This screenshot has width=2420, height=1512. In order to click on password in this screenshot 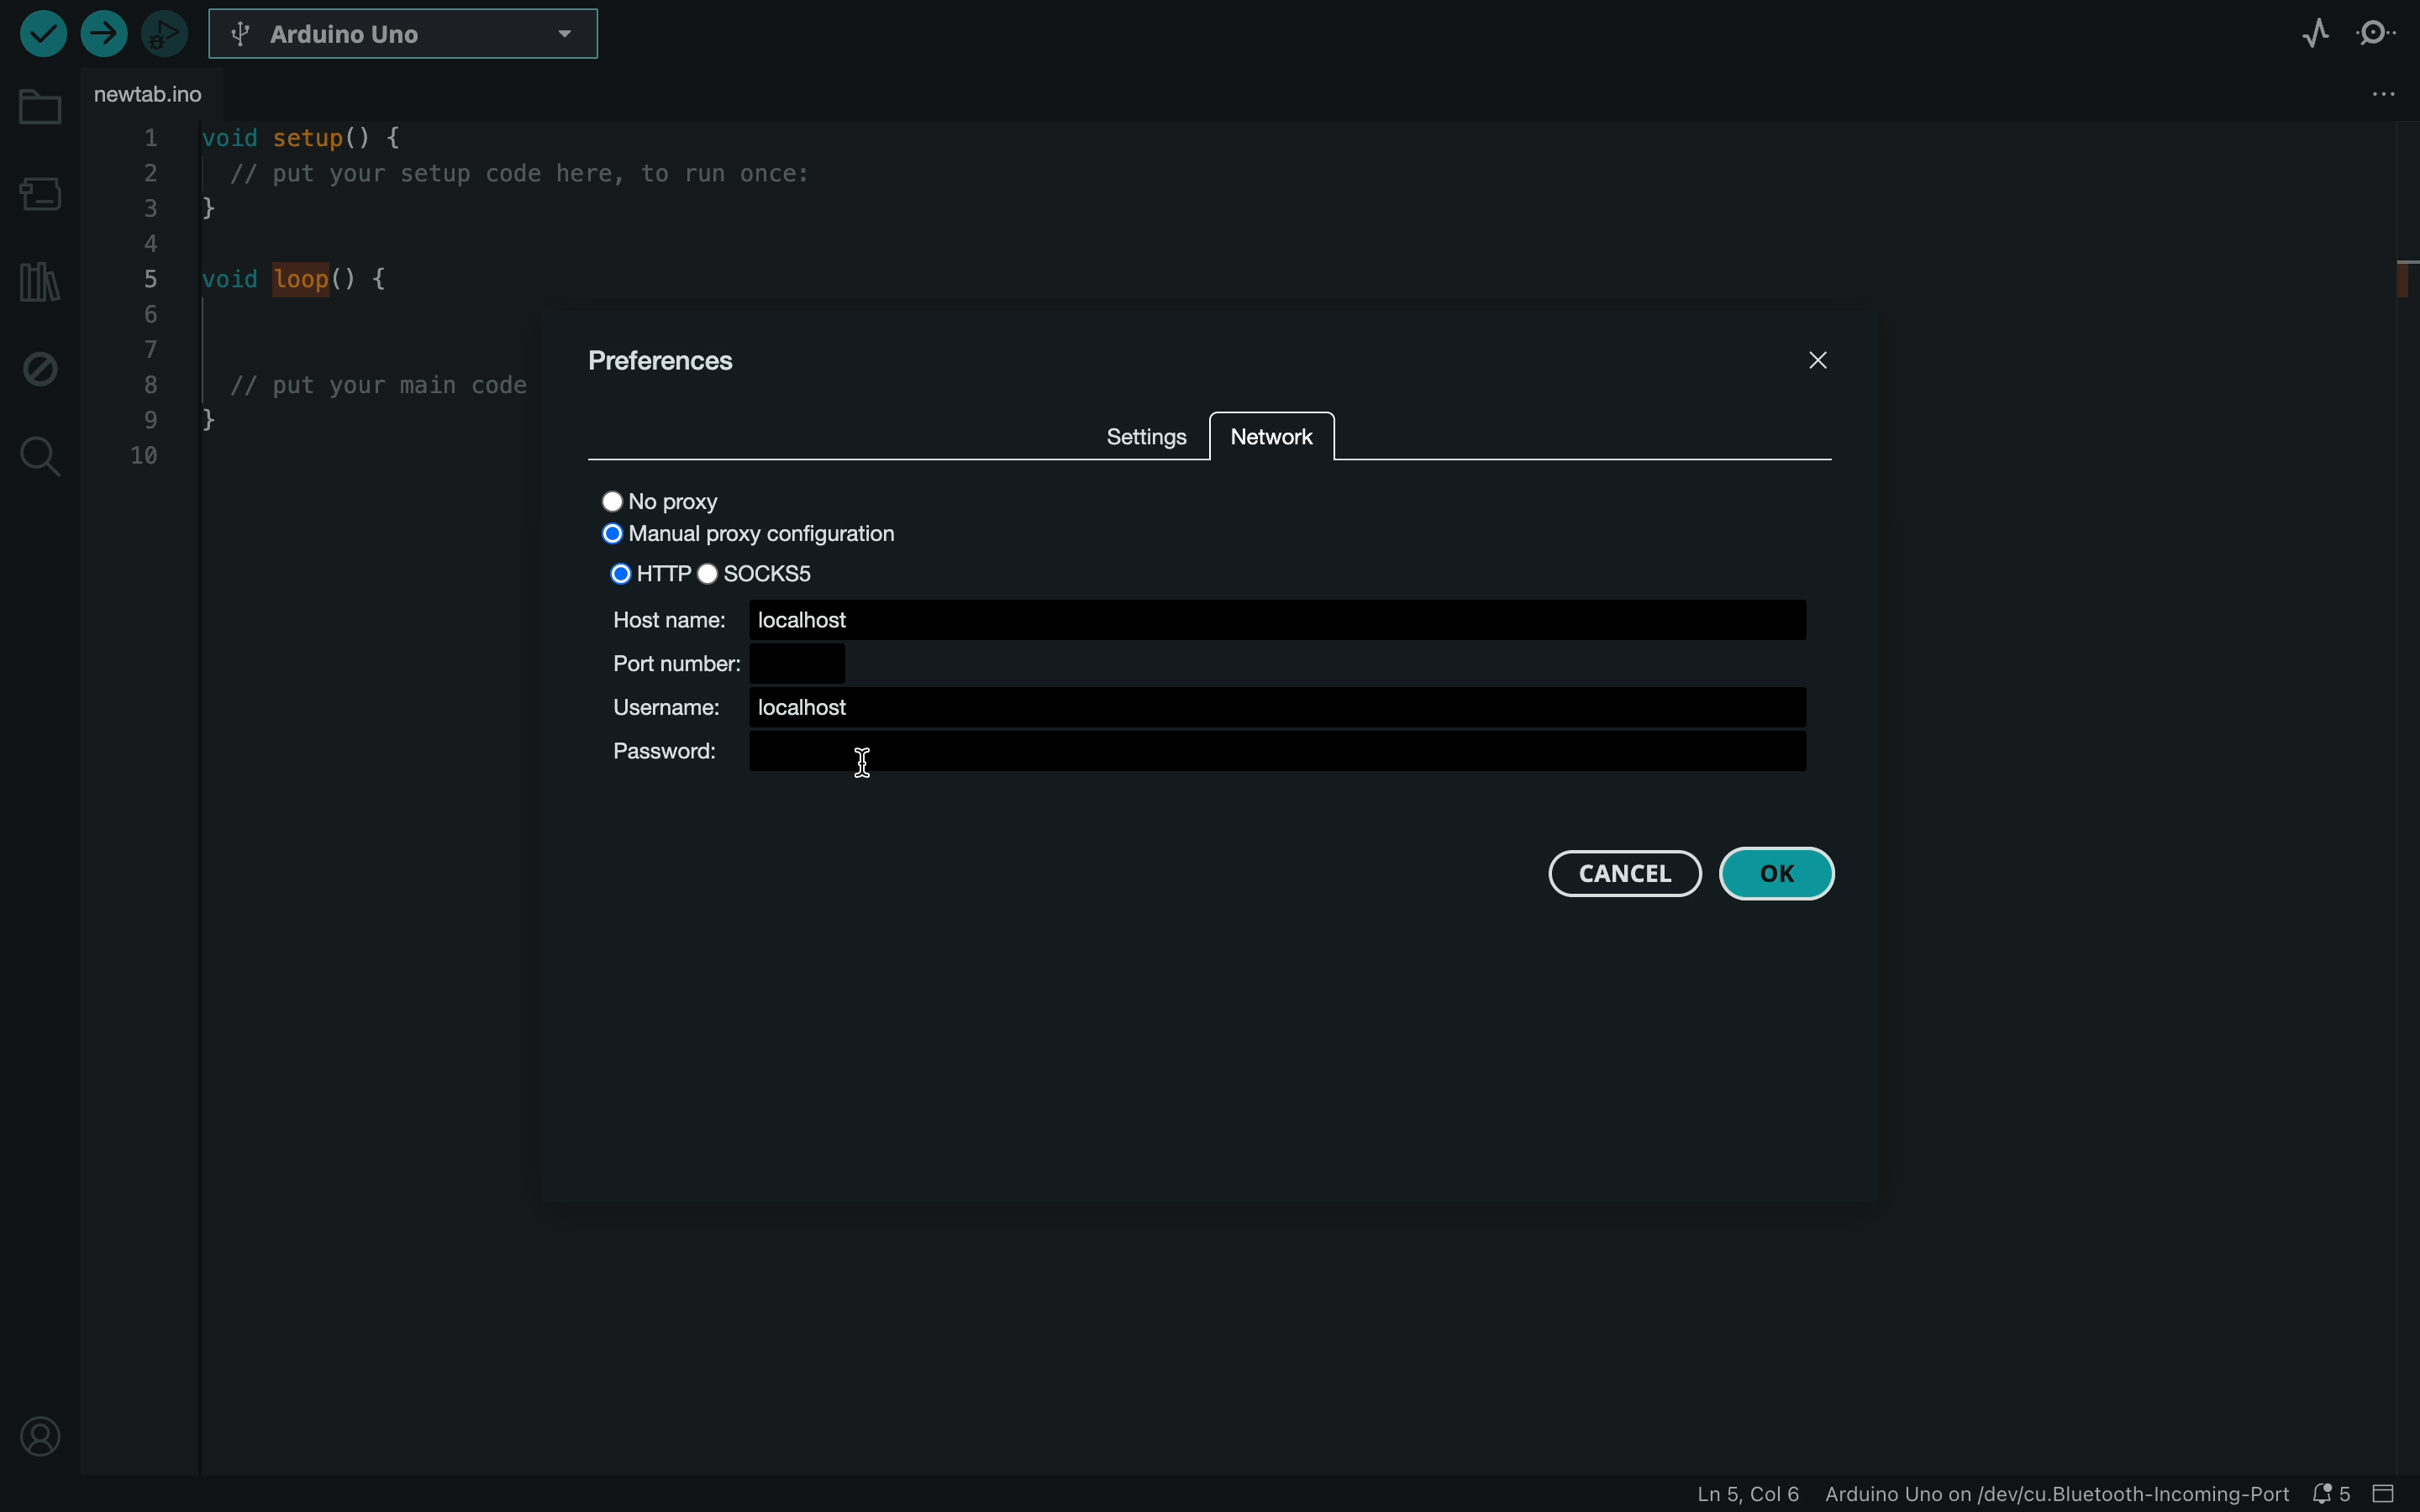, I will do `click(1212, 758)`.